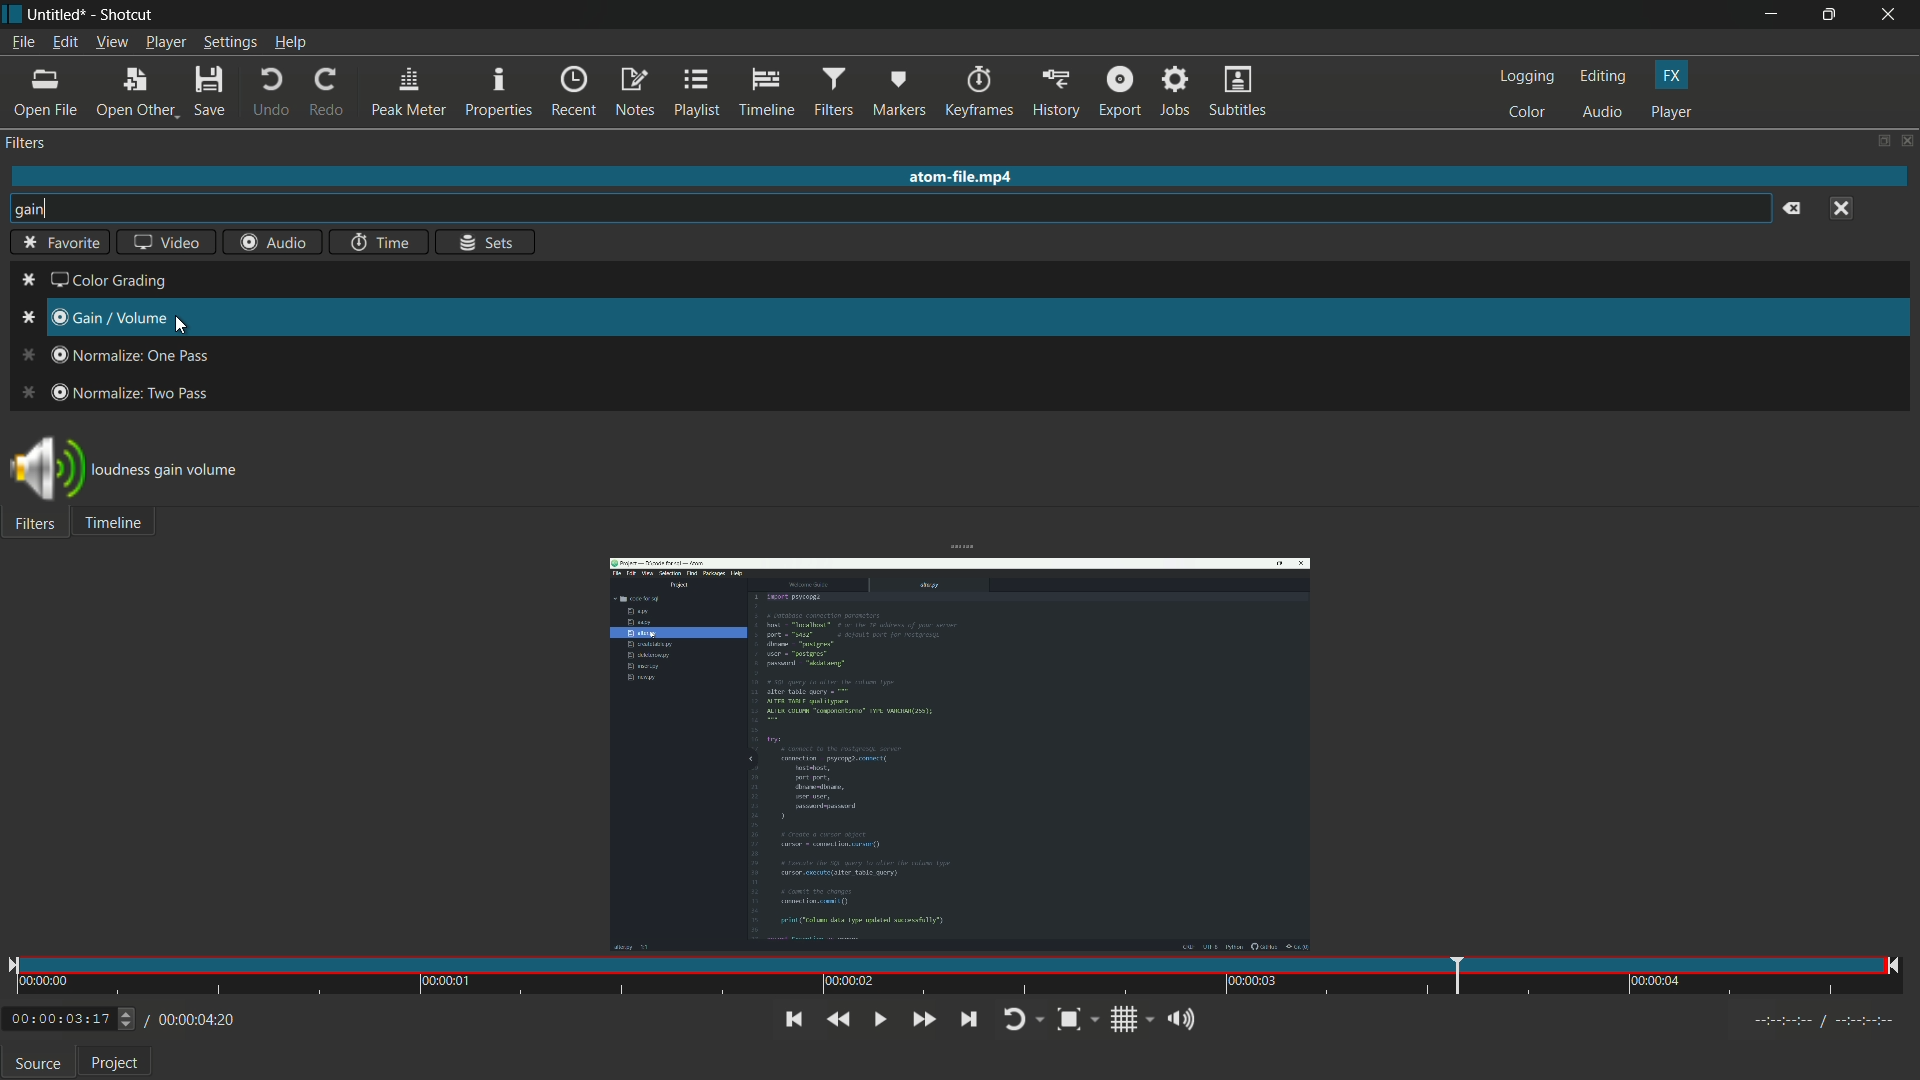  I want to click on help menu, so click(289, 42).